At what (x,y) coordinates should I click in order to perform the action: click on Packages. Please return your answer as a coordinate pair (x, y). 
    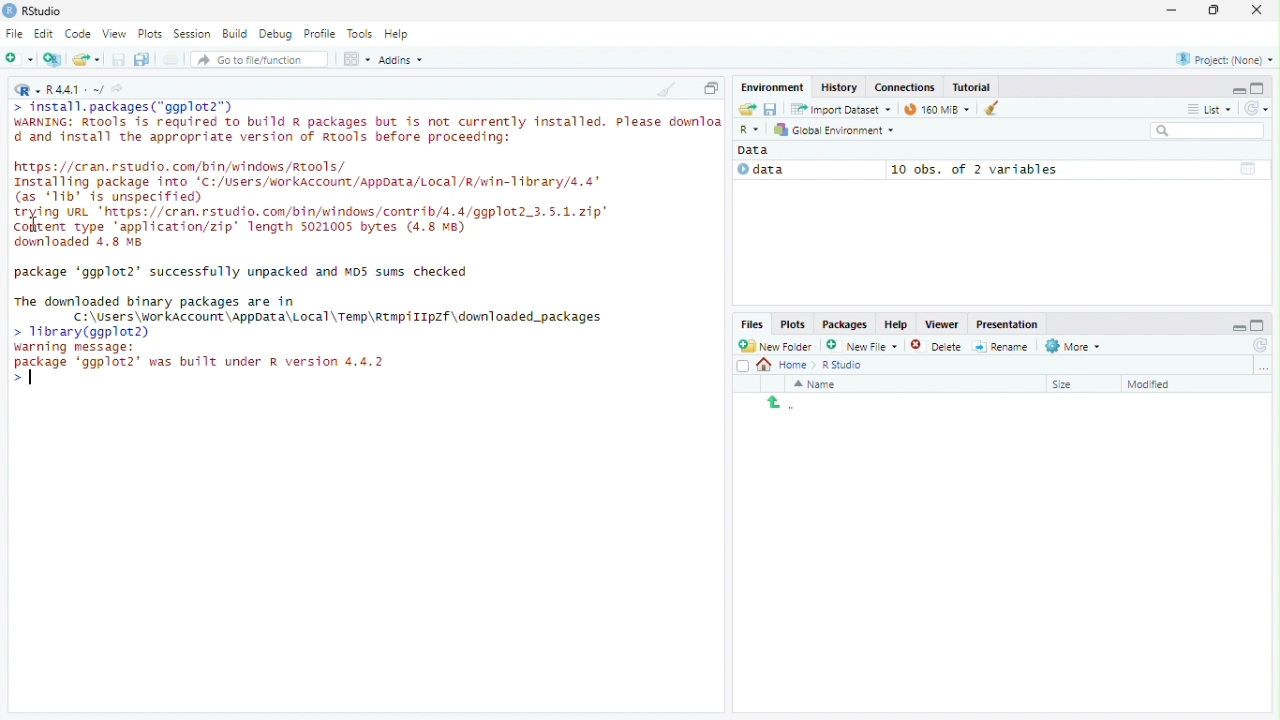
    Looking at the image, I should click on (845, 324).